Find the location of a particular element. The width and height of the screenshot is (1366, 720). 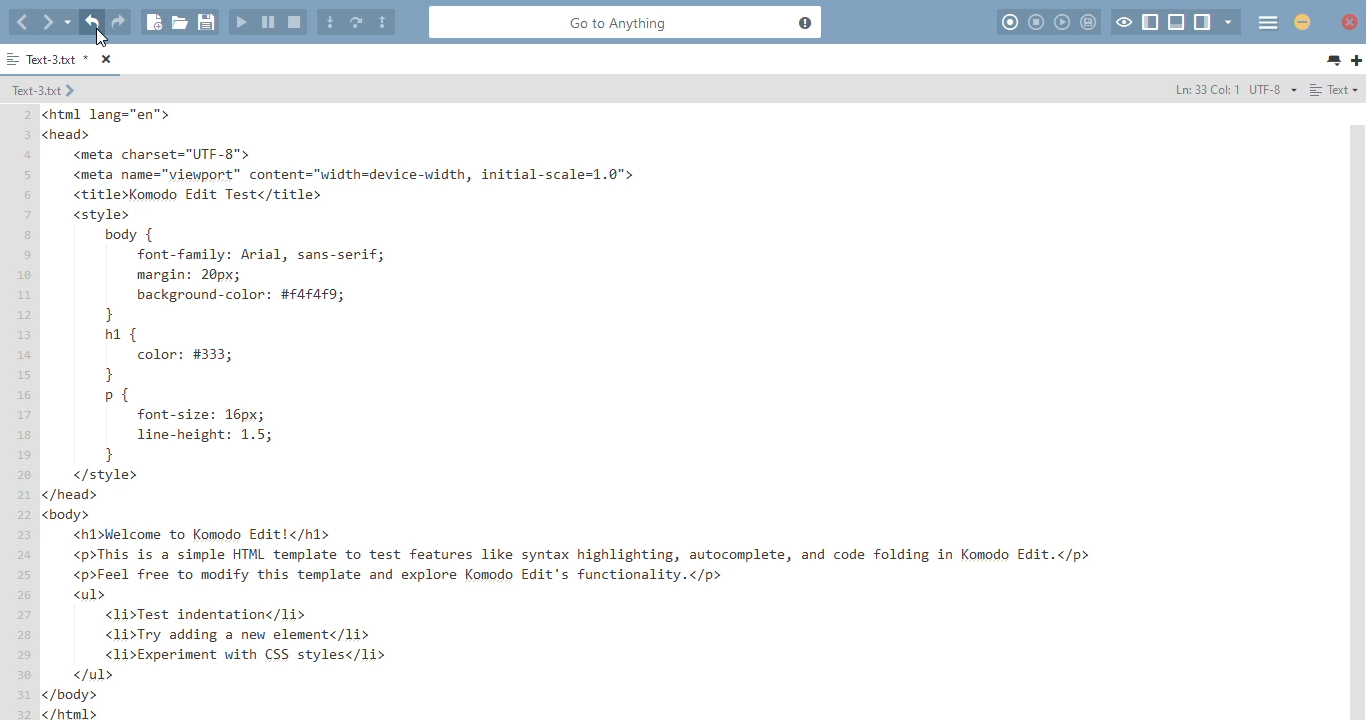

file position is located at coordinates (1205, 88).